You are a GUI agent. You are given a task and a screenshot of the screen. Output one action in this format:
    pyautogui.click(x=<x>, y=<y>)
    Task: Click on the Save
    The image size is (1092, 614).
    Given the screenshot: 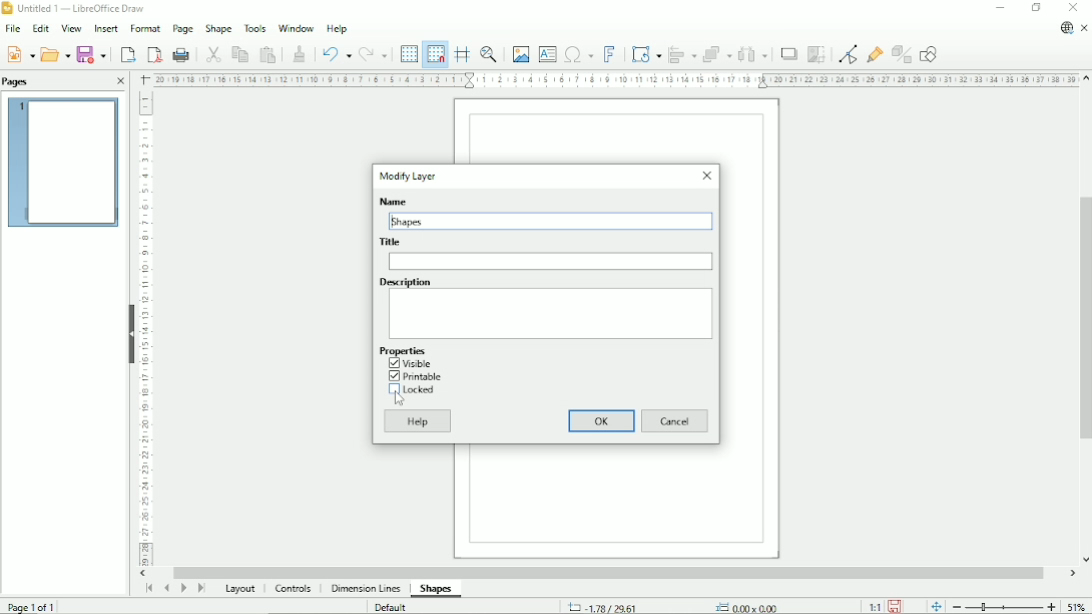 What is the action you would take?
    pyautogui.click(x=895, y=606)
    